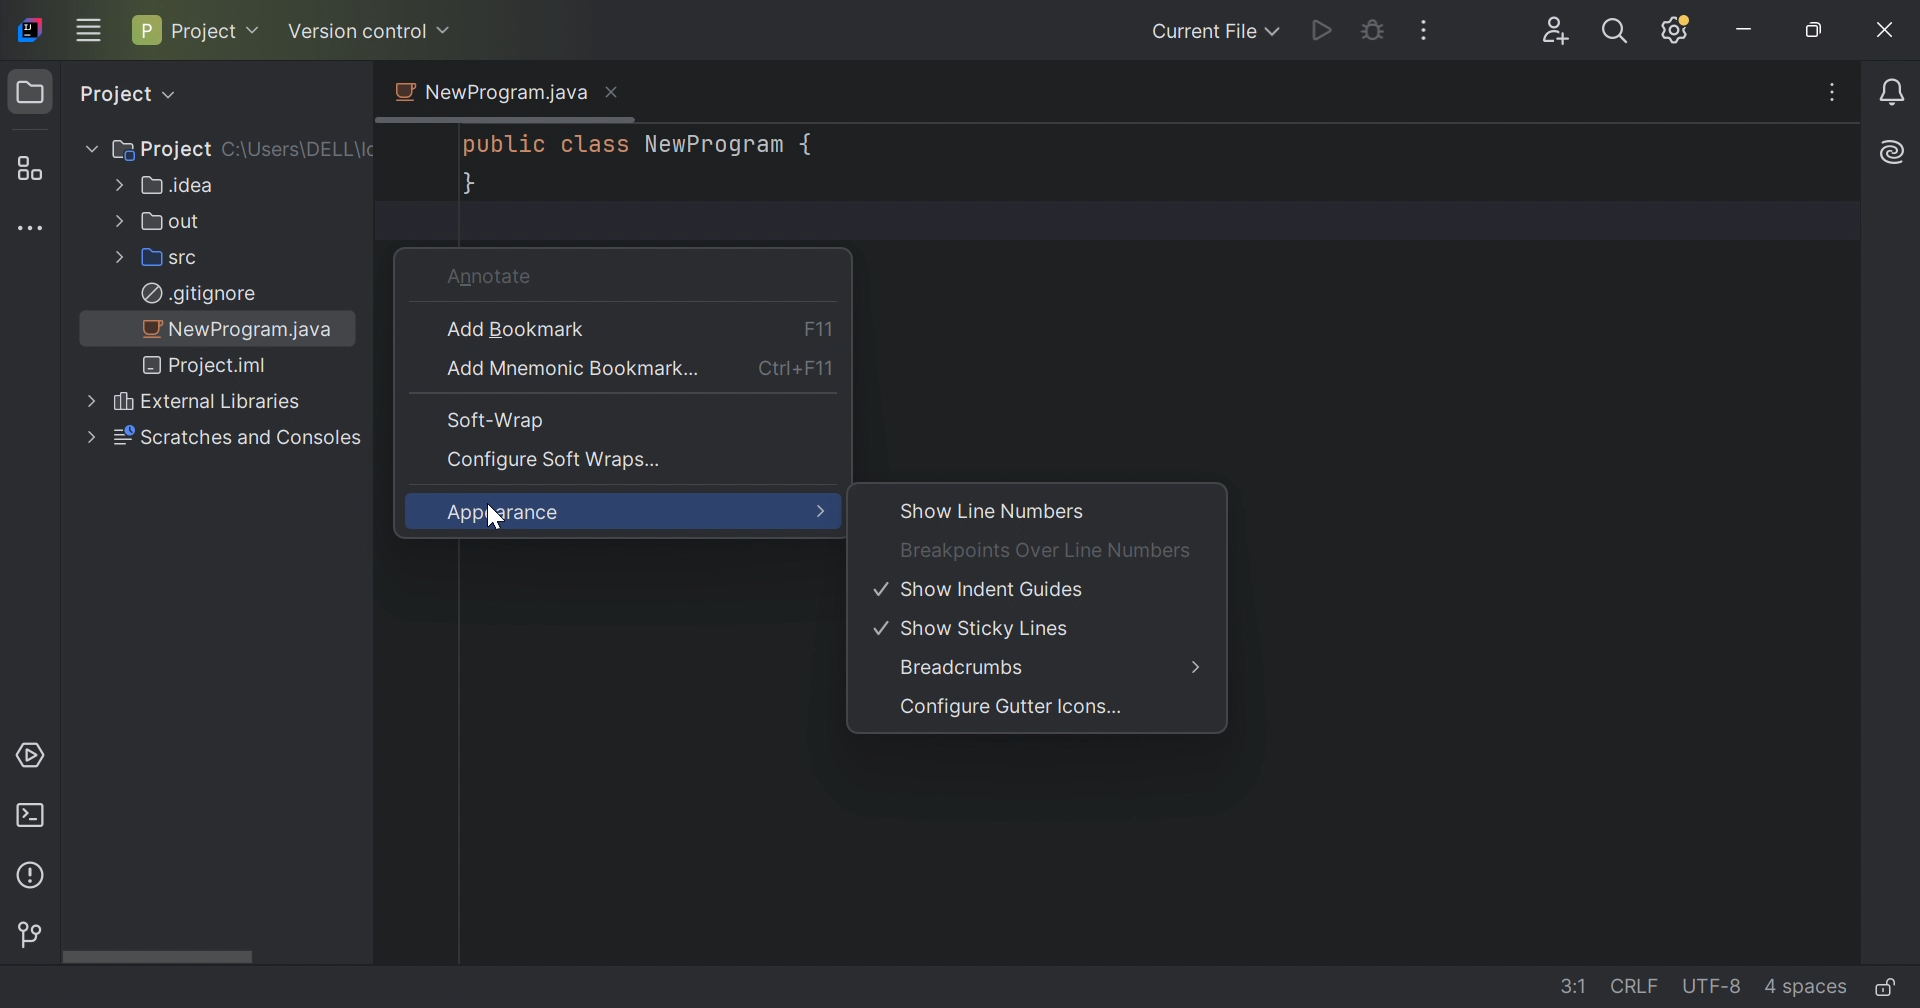  What do you see at coordinates (643, 145) in the screenshot?
I see `public class NewProgram {` at bounding box center [643, 145].